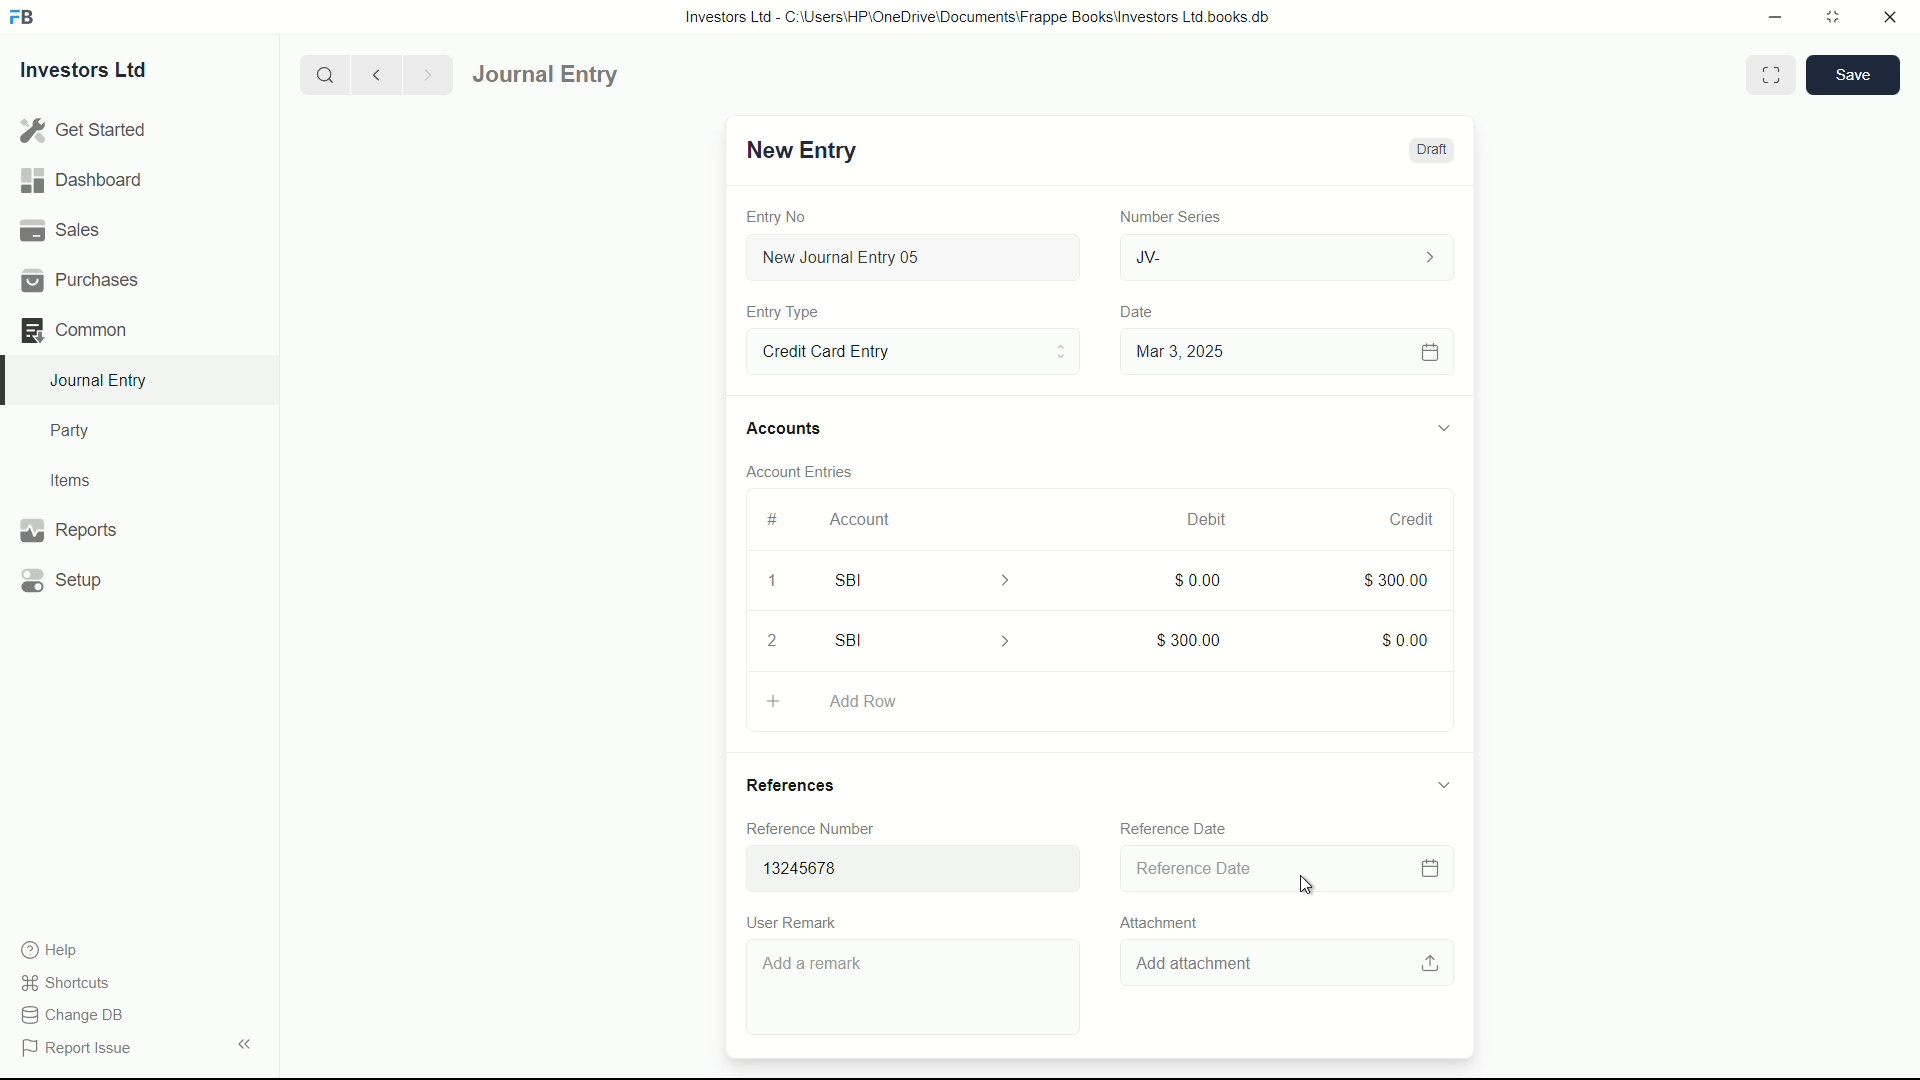 The width and height of the screenshot is (1920, 1080). Describe the element at coordinates (1289, 964) in the screenshot. I see `Add attachment` at that location.